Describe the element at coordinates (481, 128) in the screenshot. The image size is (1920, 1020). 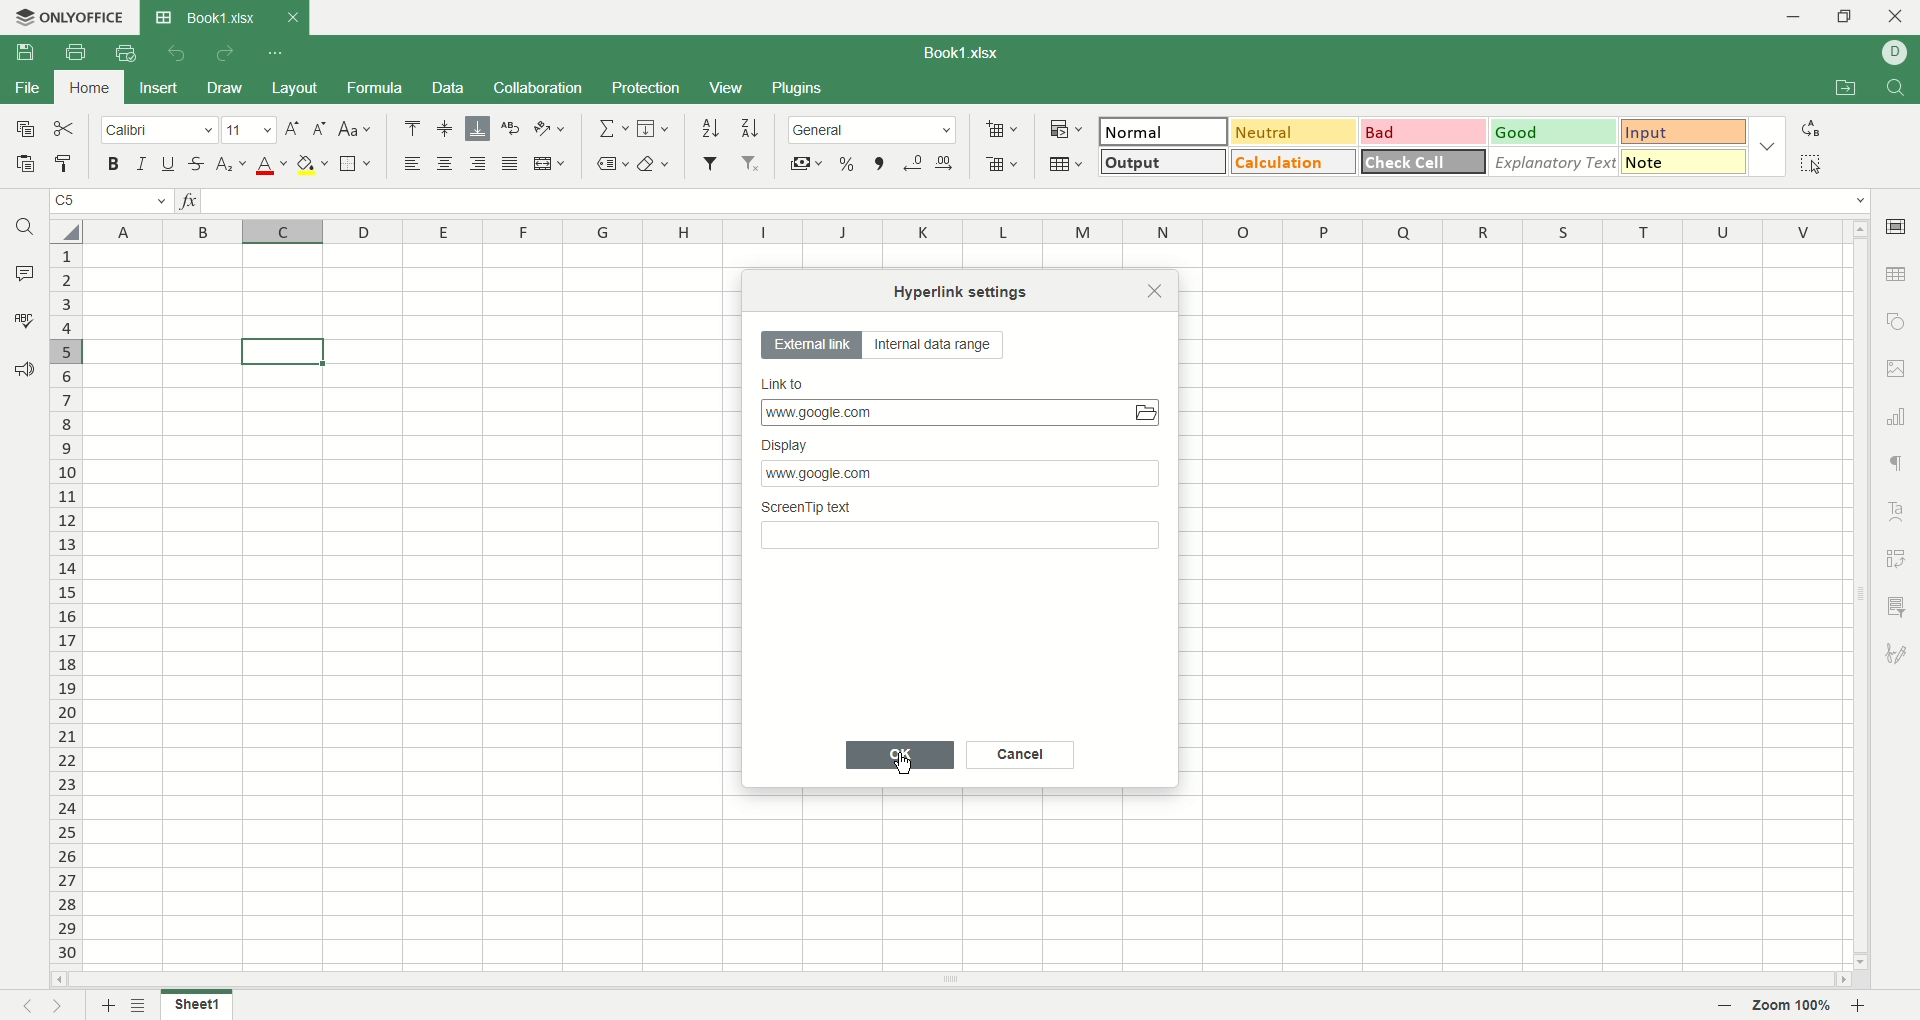
I see `align bottom` at that location.